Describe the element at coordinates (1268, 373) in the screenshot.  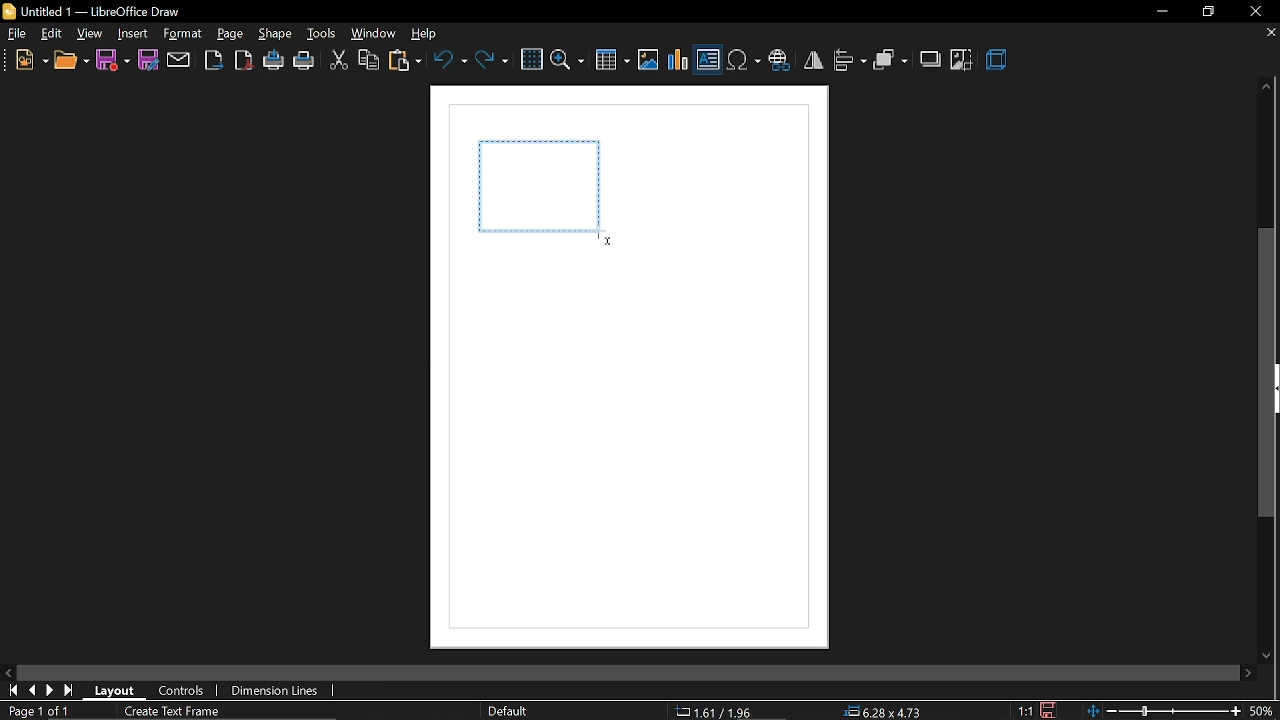
I see `vertical scrollbar` at that location.